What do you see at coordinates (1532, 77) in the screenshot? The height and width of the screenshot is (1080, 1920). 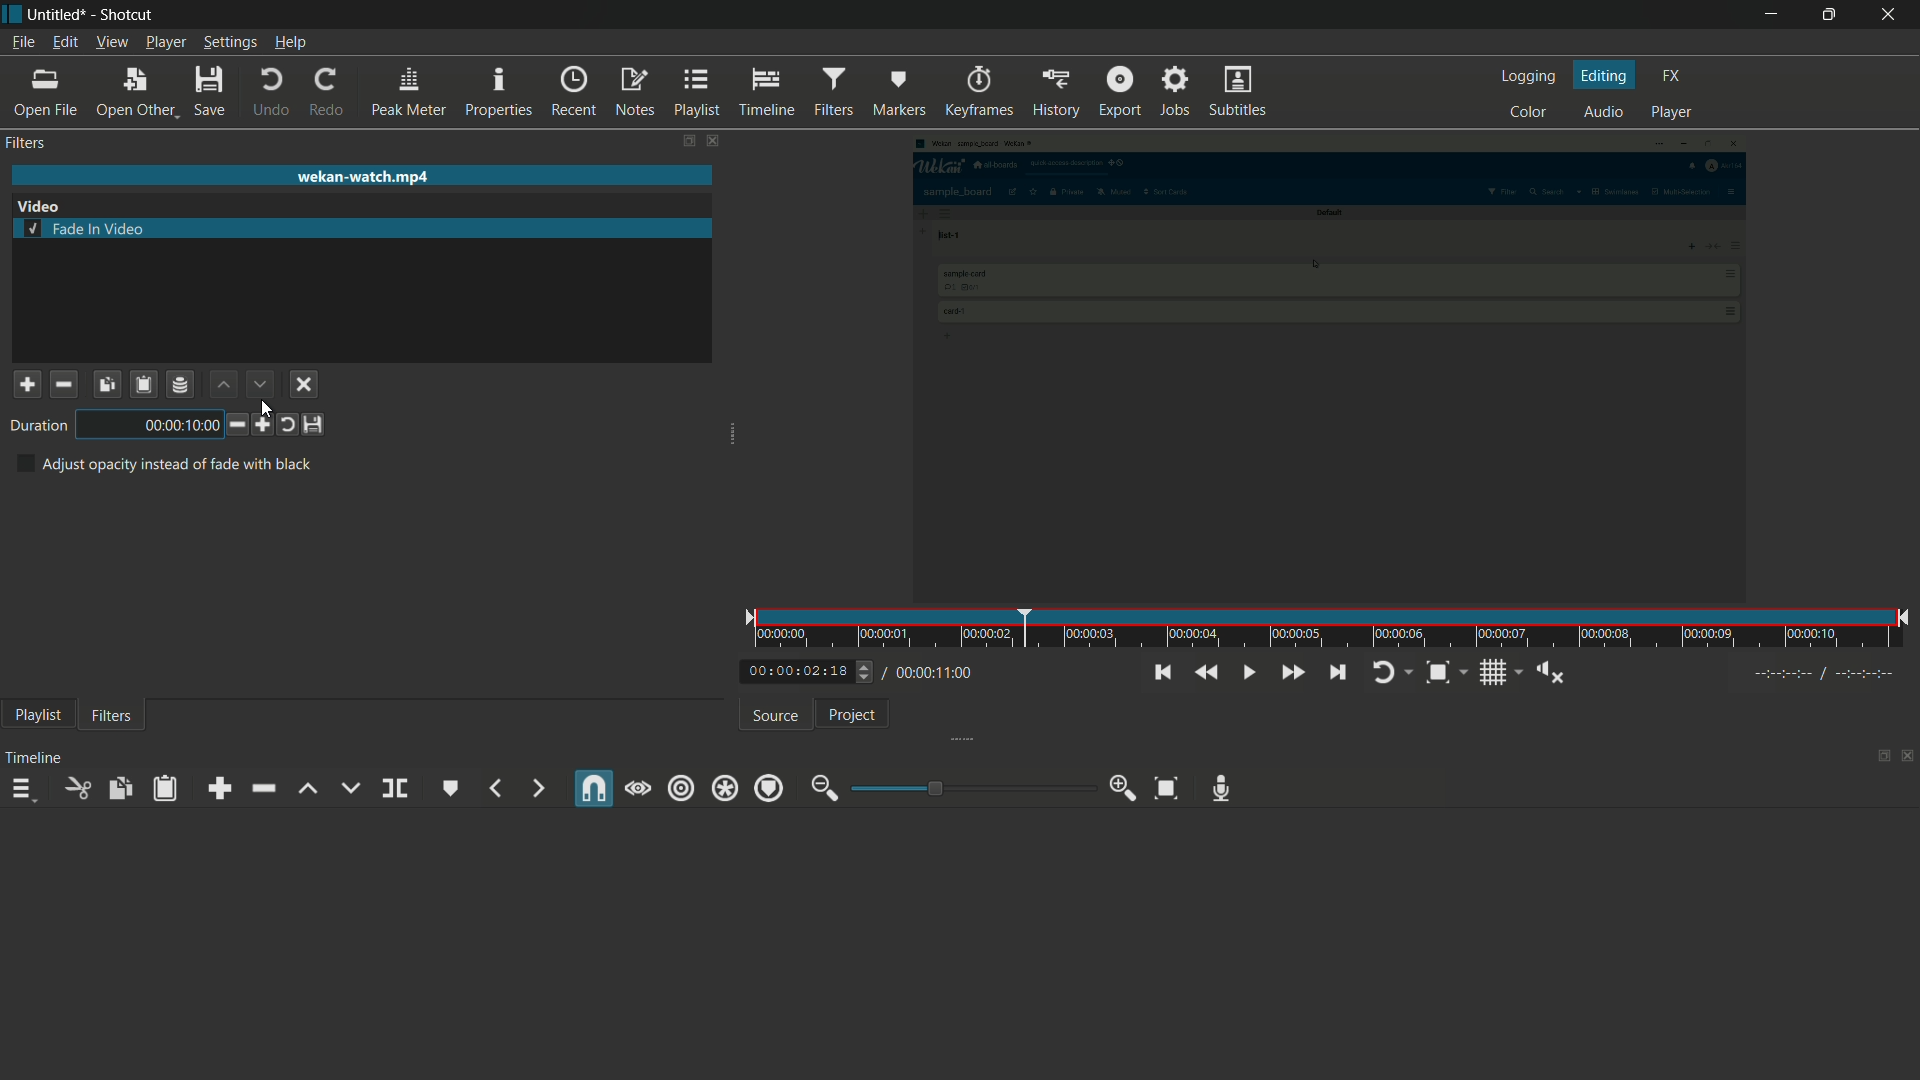 I see `logging` at bounding box center [1532, 77].